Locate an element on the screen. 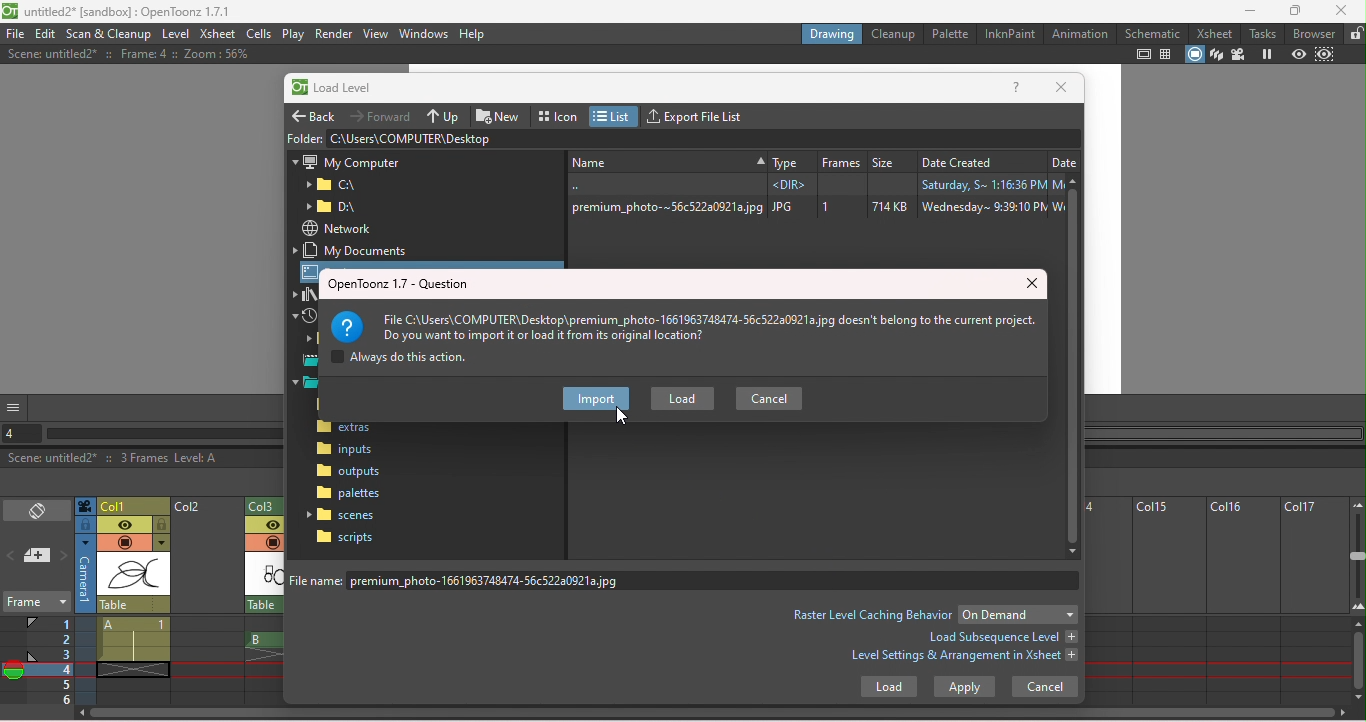  Text notification is located at coordinates (687, 322).